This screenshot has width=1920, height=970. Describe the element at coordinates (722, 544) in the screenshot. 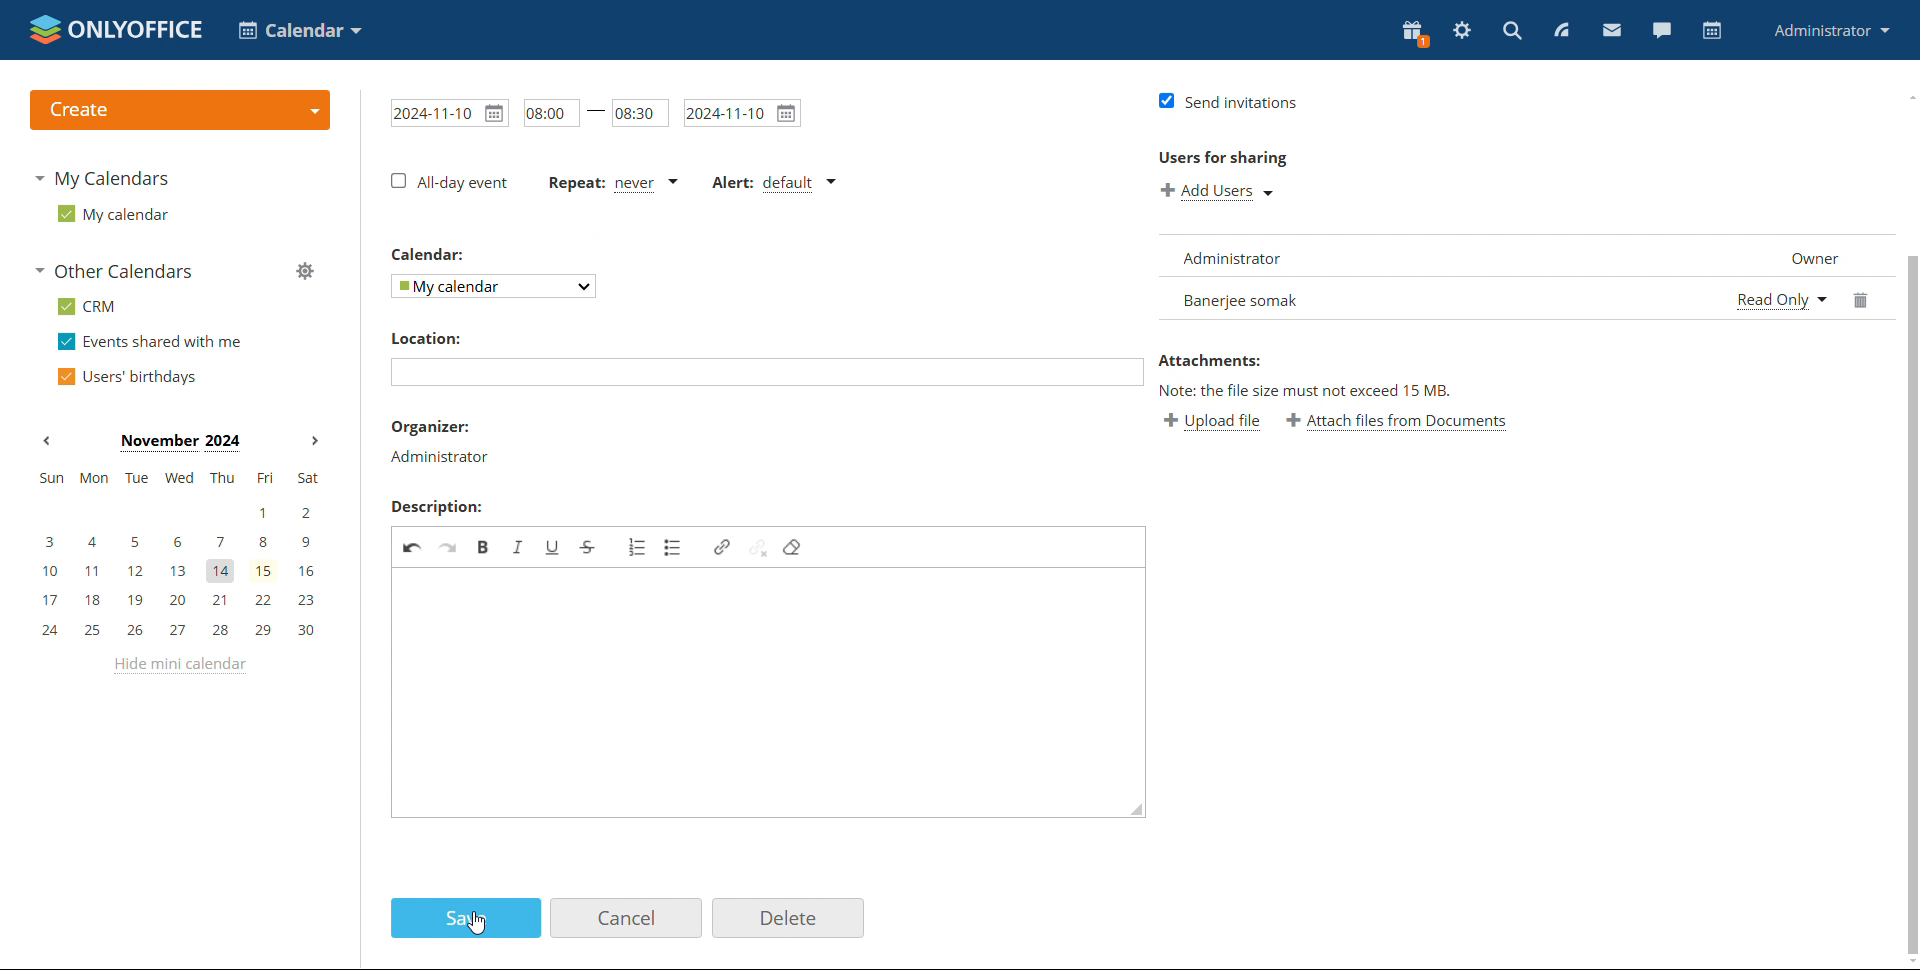

I see `link` at that location.